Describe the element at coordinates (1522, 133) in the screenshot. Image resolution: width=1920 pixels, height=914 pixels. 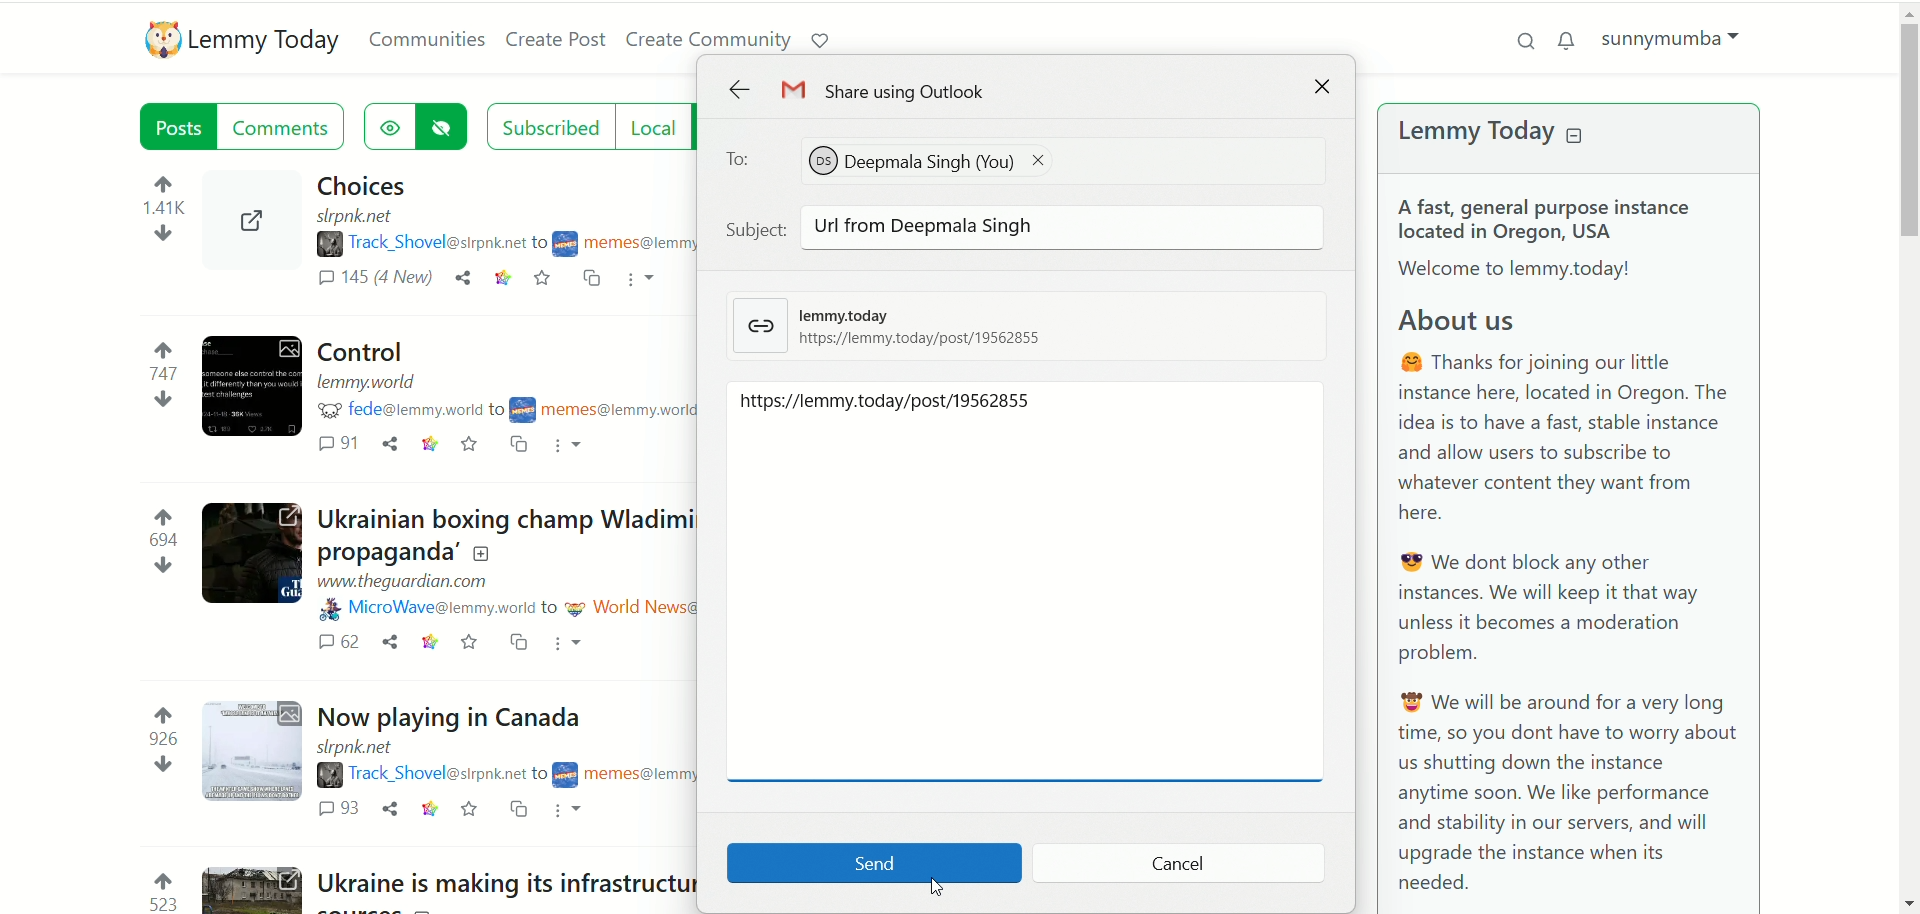
I see `lemmy today` at that location.